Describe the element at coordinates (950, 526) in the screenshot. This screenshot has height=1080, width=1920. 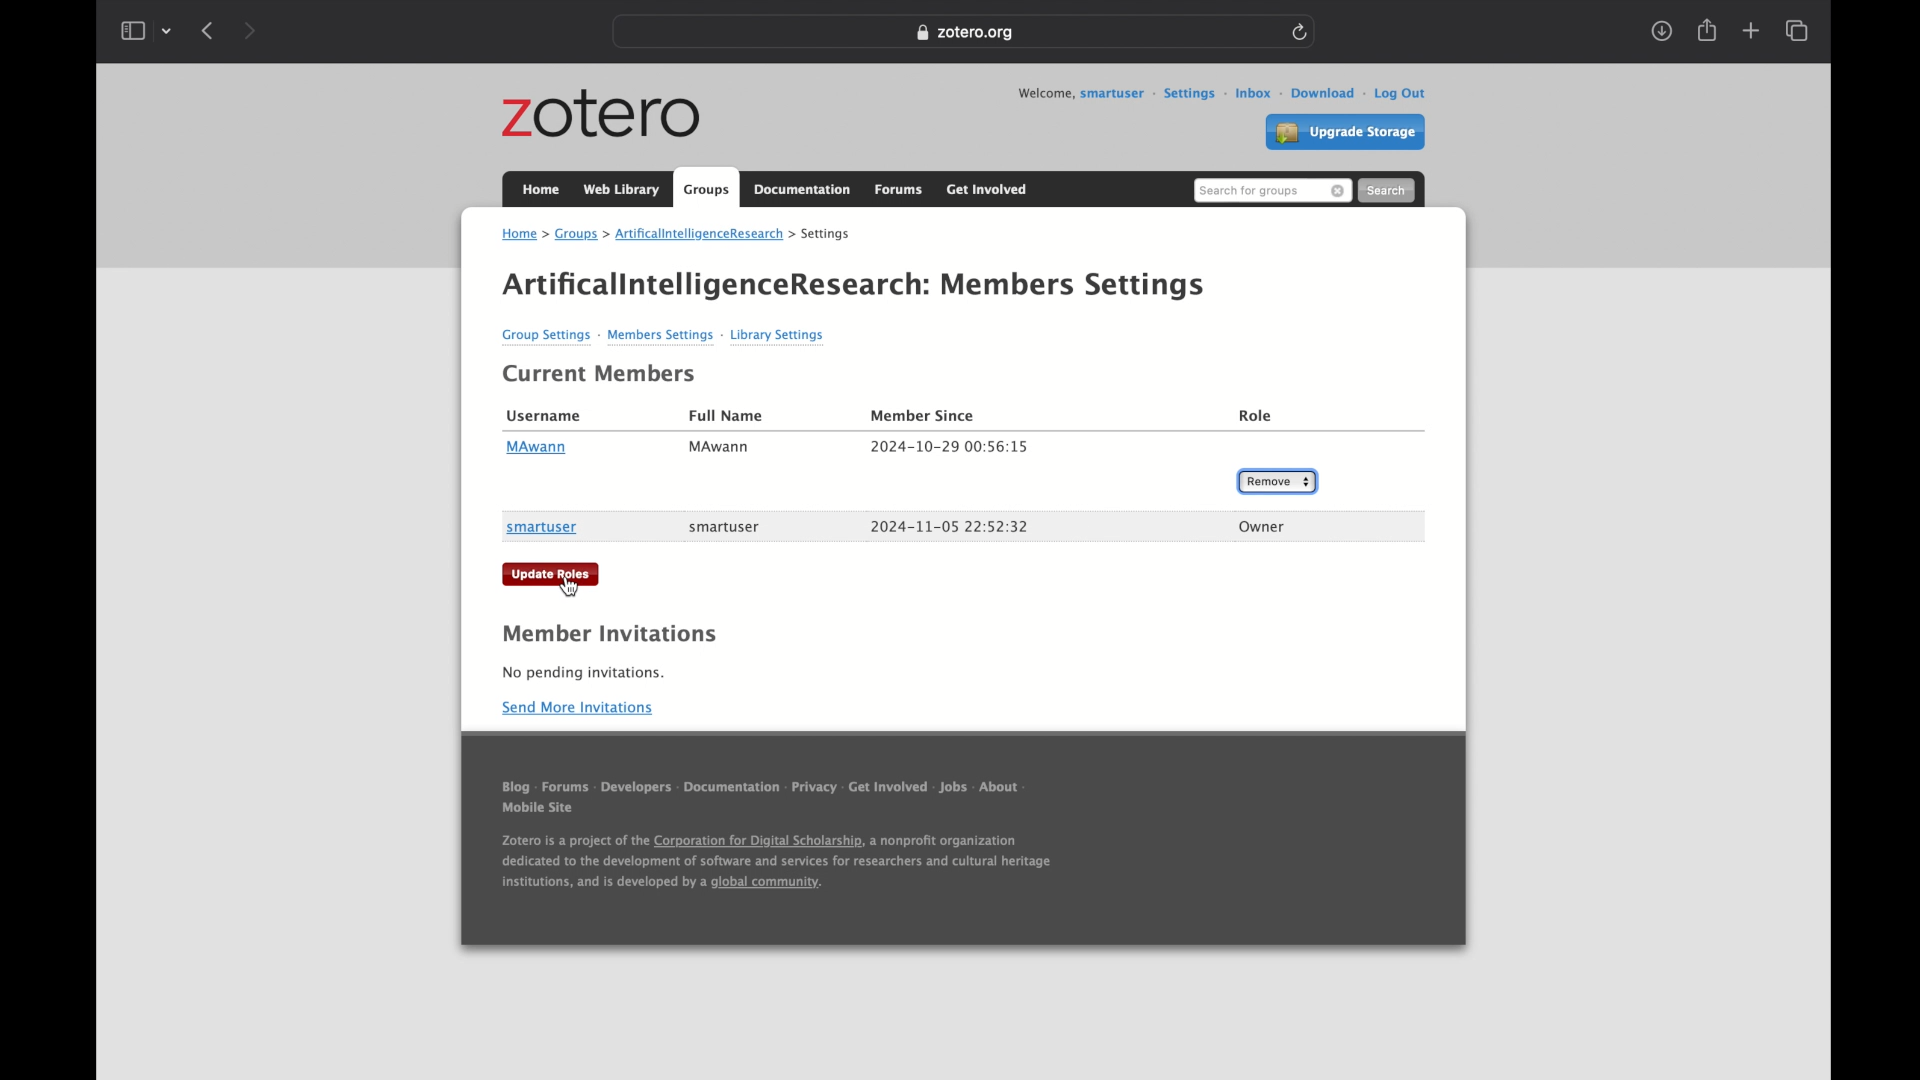
I see `member since date` at that location.